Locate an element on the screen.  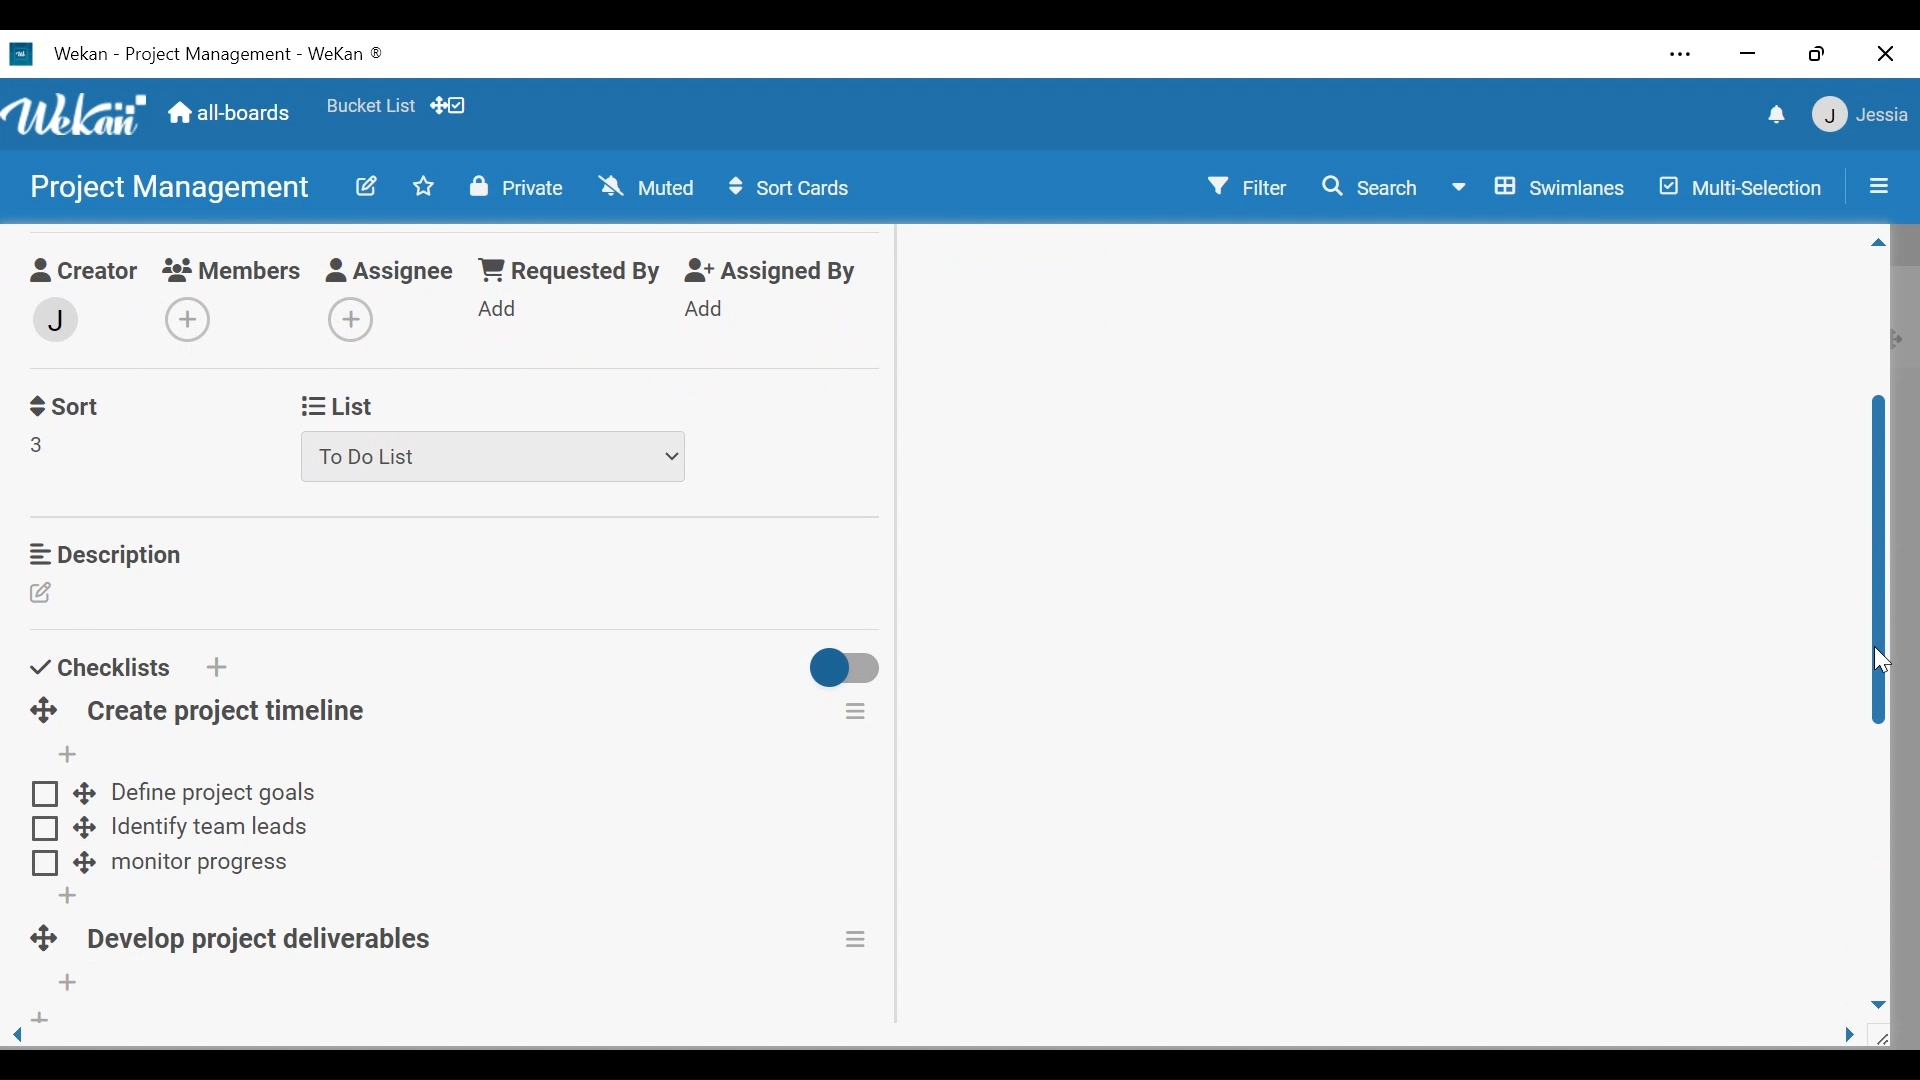
Requested by is located at coordinates (567, 271).